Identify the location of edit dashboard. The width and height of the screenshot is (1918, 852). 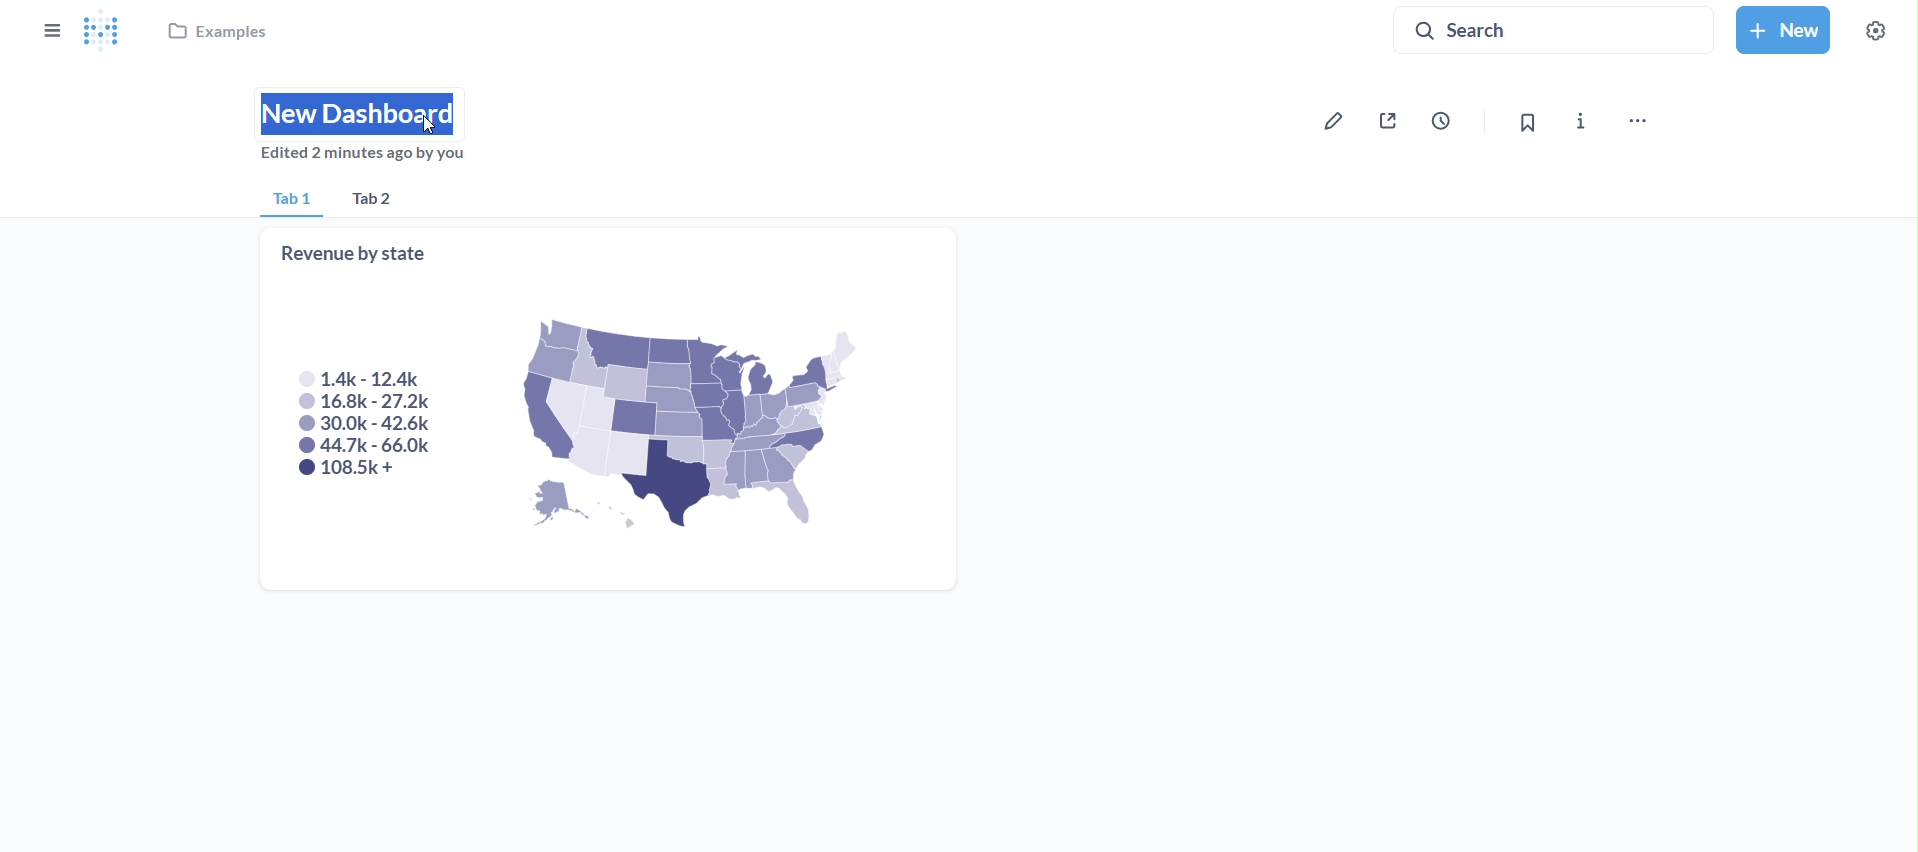
(1336, 120).